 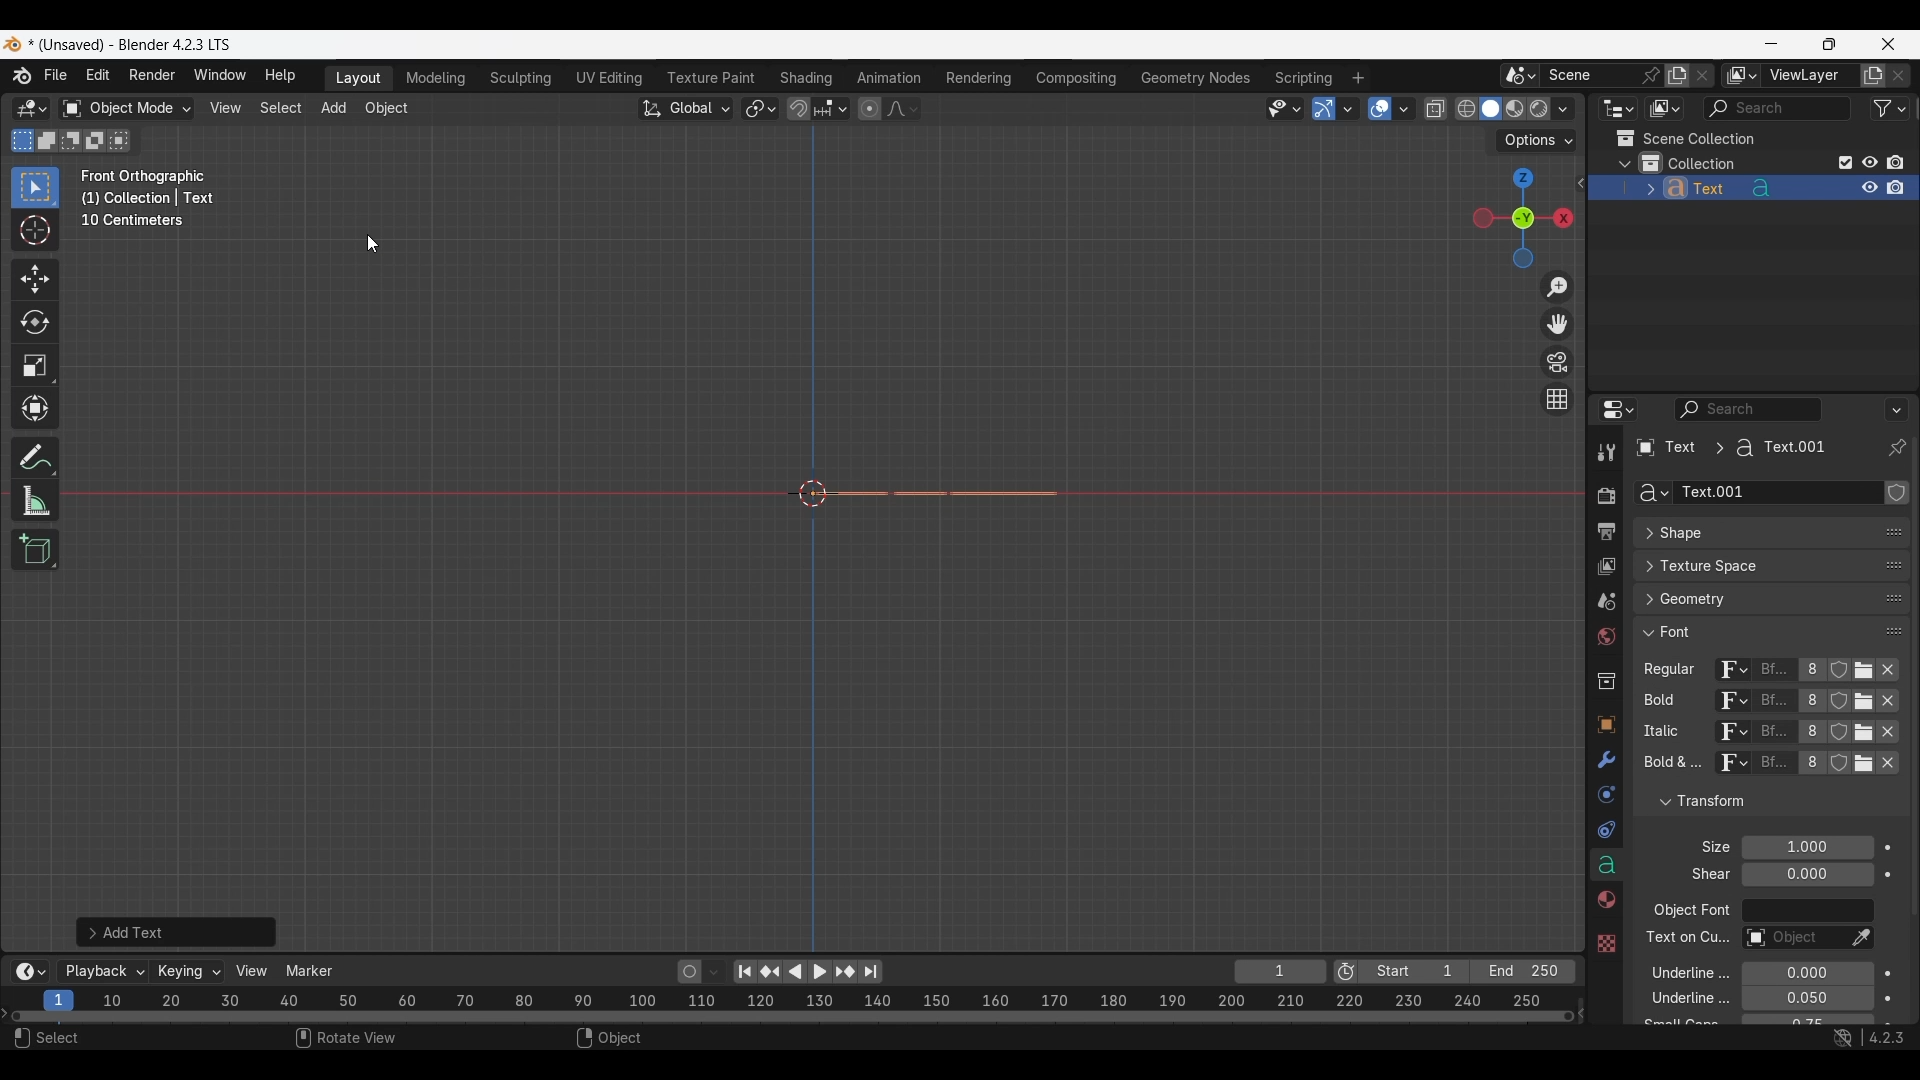 What do you see at coordinates (1403, 109) in the screenshot?
I see `Overlays` at bounding box center [1403, 109].